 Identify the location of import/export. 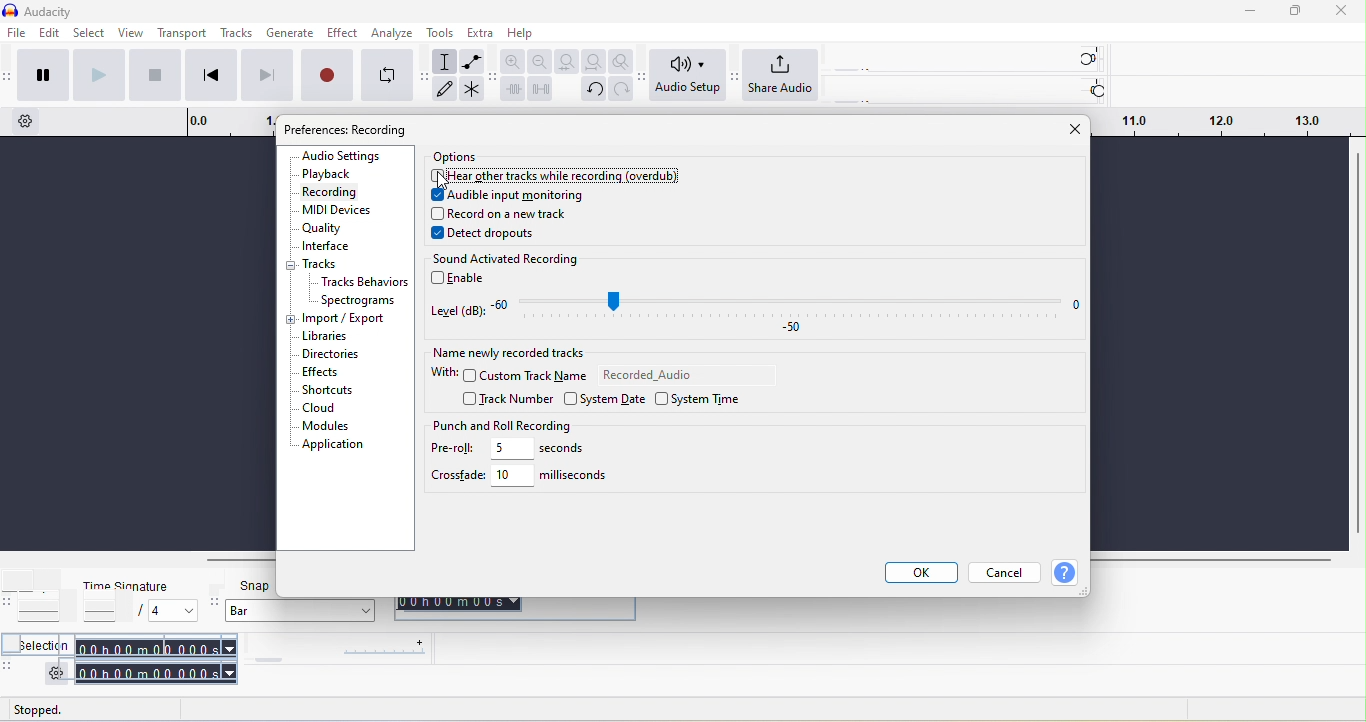
(341, 319).